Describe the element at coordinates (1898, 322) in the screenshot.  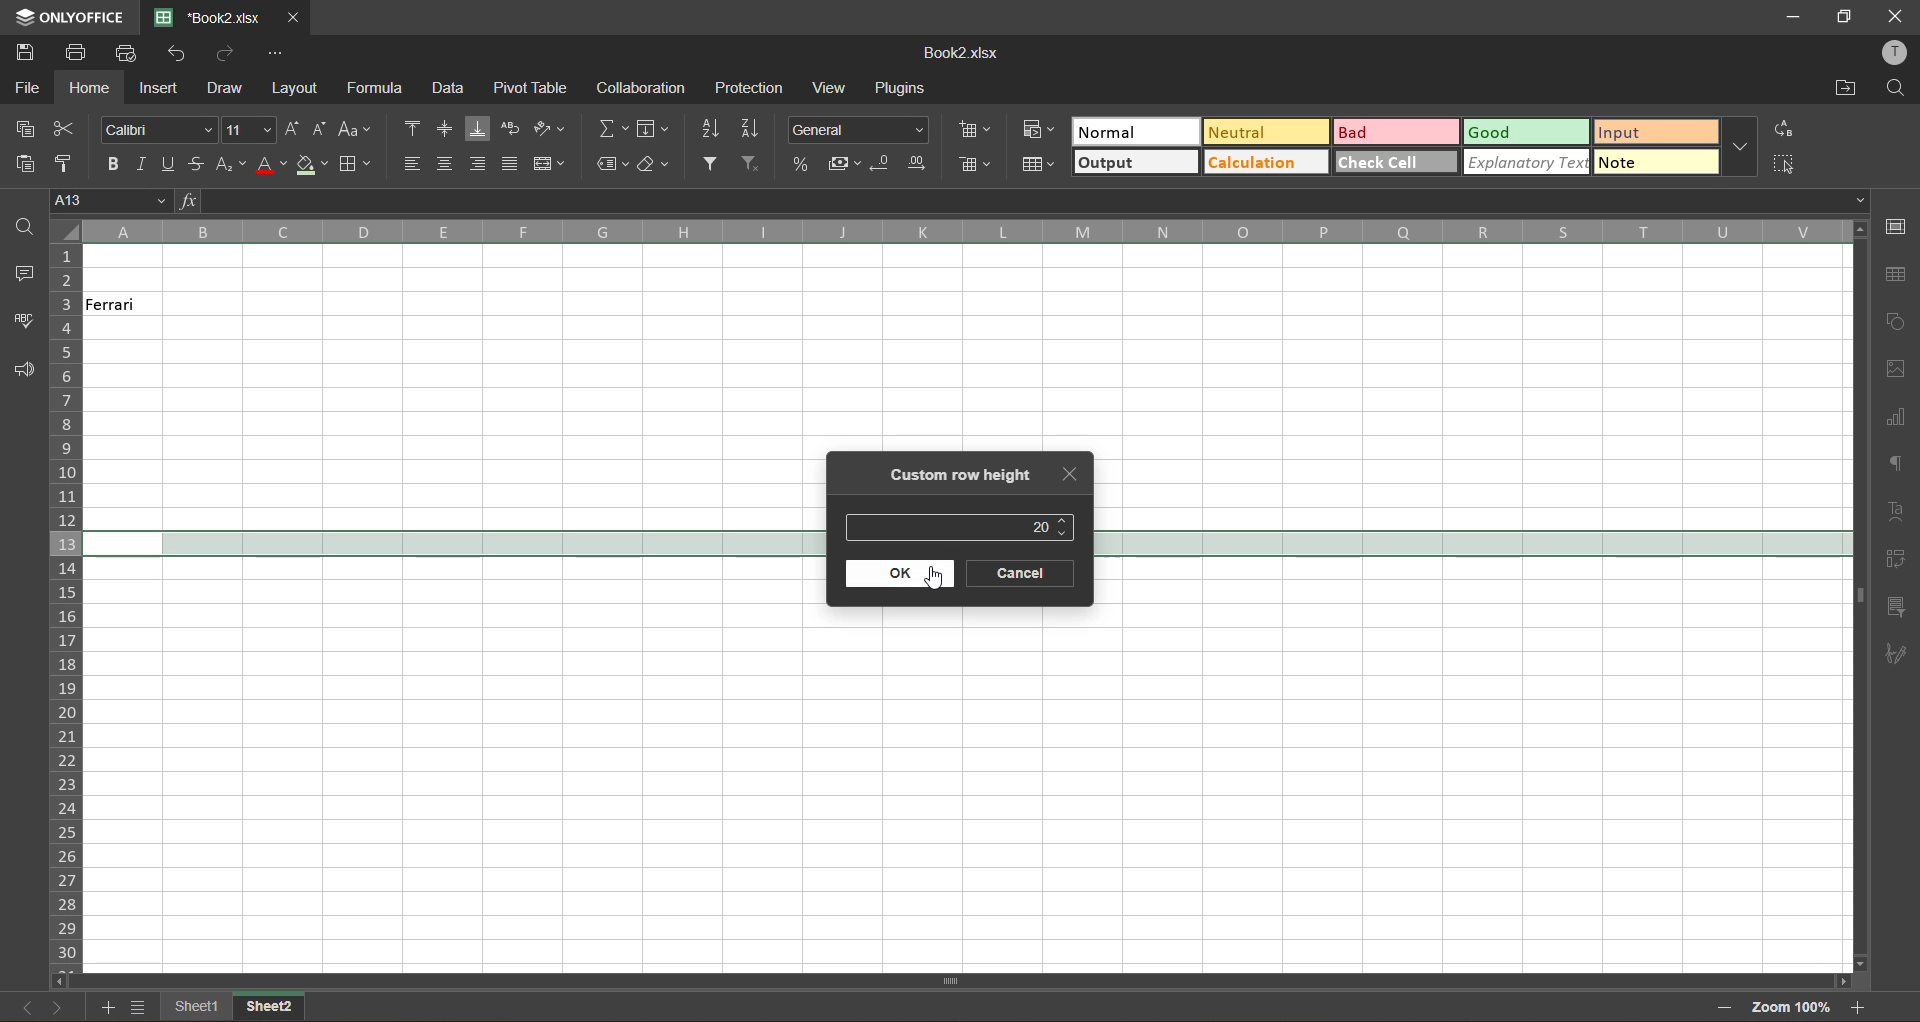
I see `shapes` at that location.